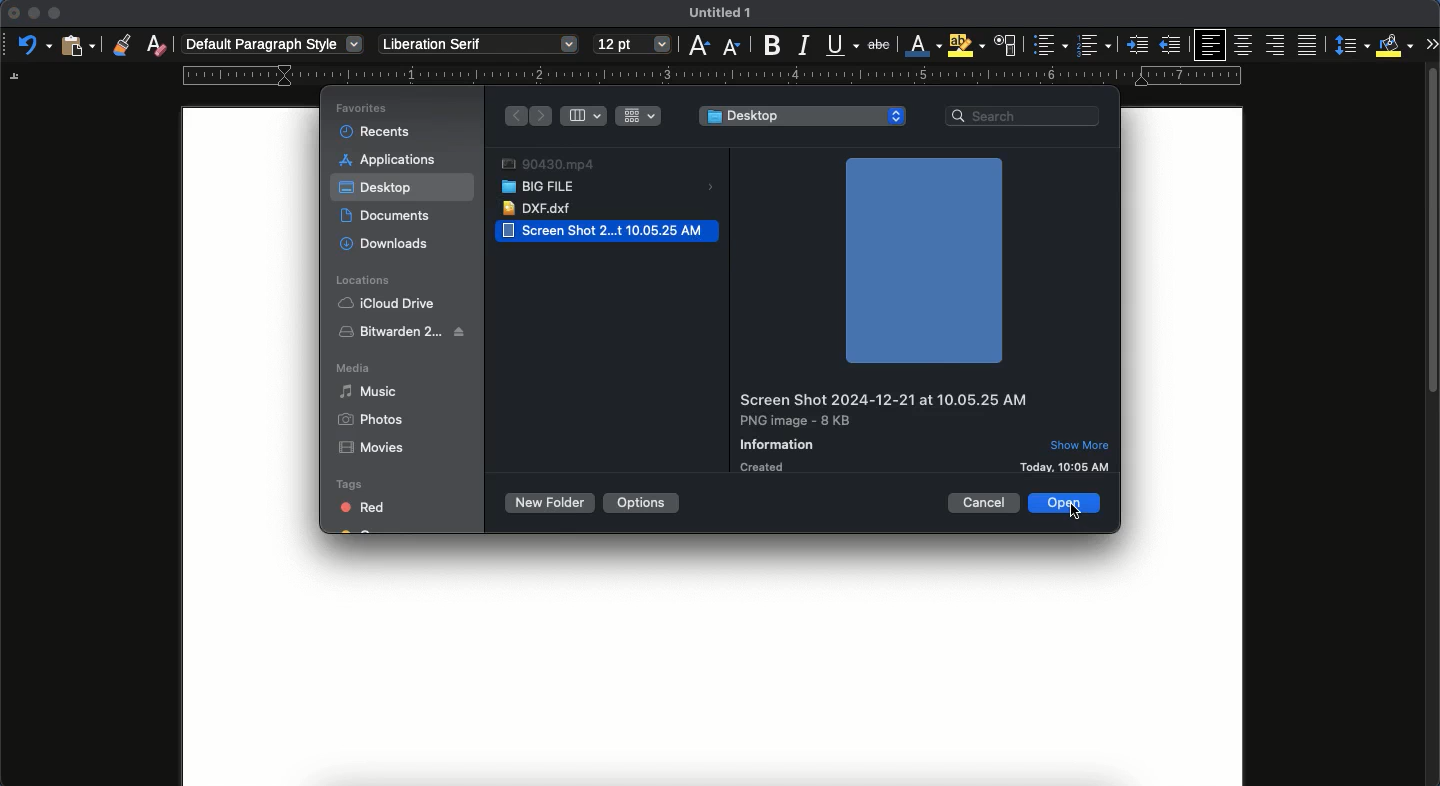 The width and height of the screenshot is (1440, 786). Describe the element at coordinates (773, 46) in the screenshot. I see `bold` at that location.